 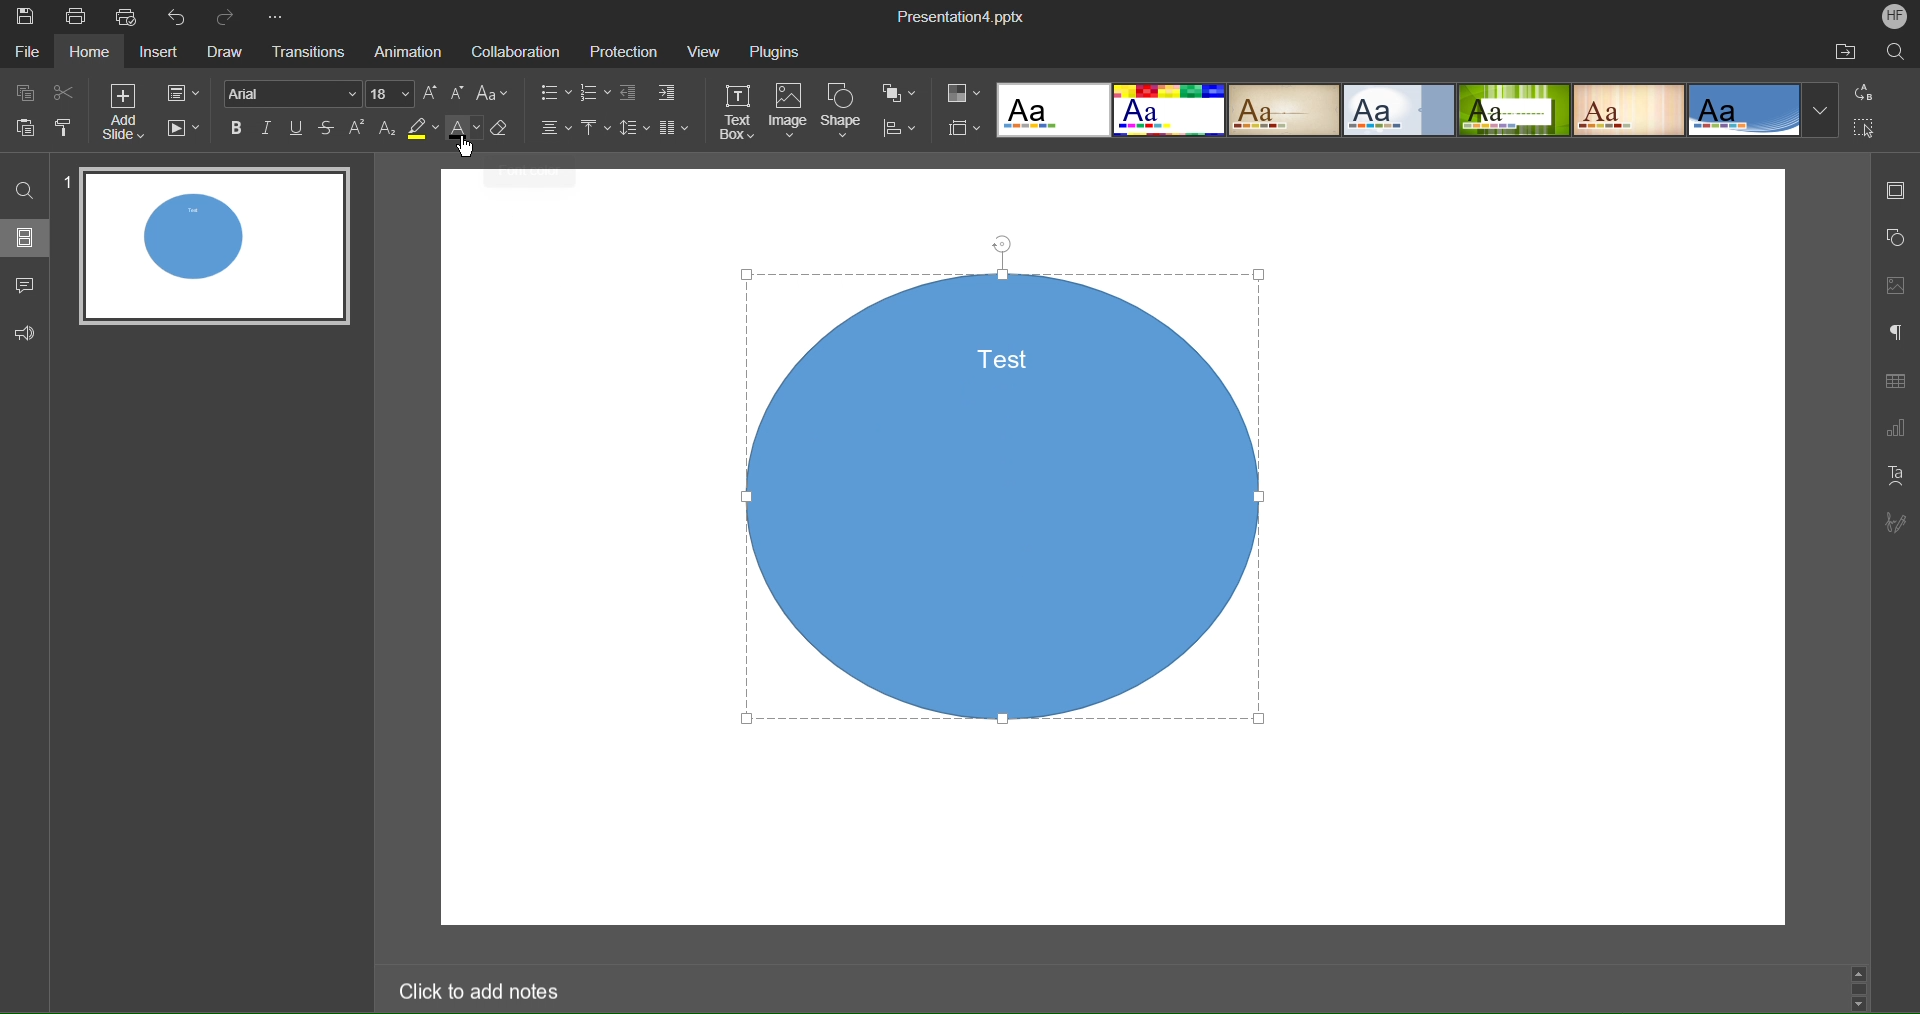 What do you see at coordinates (559, 128) in the screenshot?
I see `Alignment` at bounding box center [559, 128].